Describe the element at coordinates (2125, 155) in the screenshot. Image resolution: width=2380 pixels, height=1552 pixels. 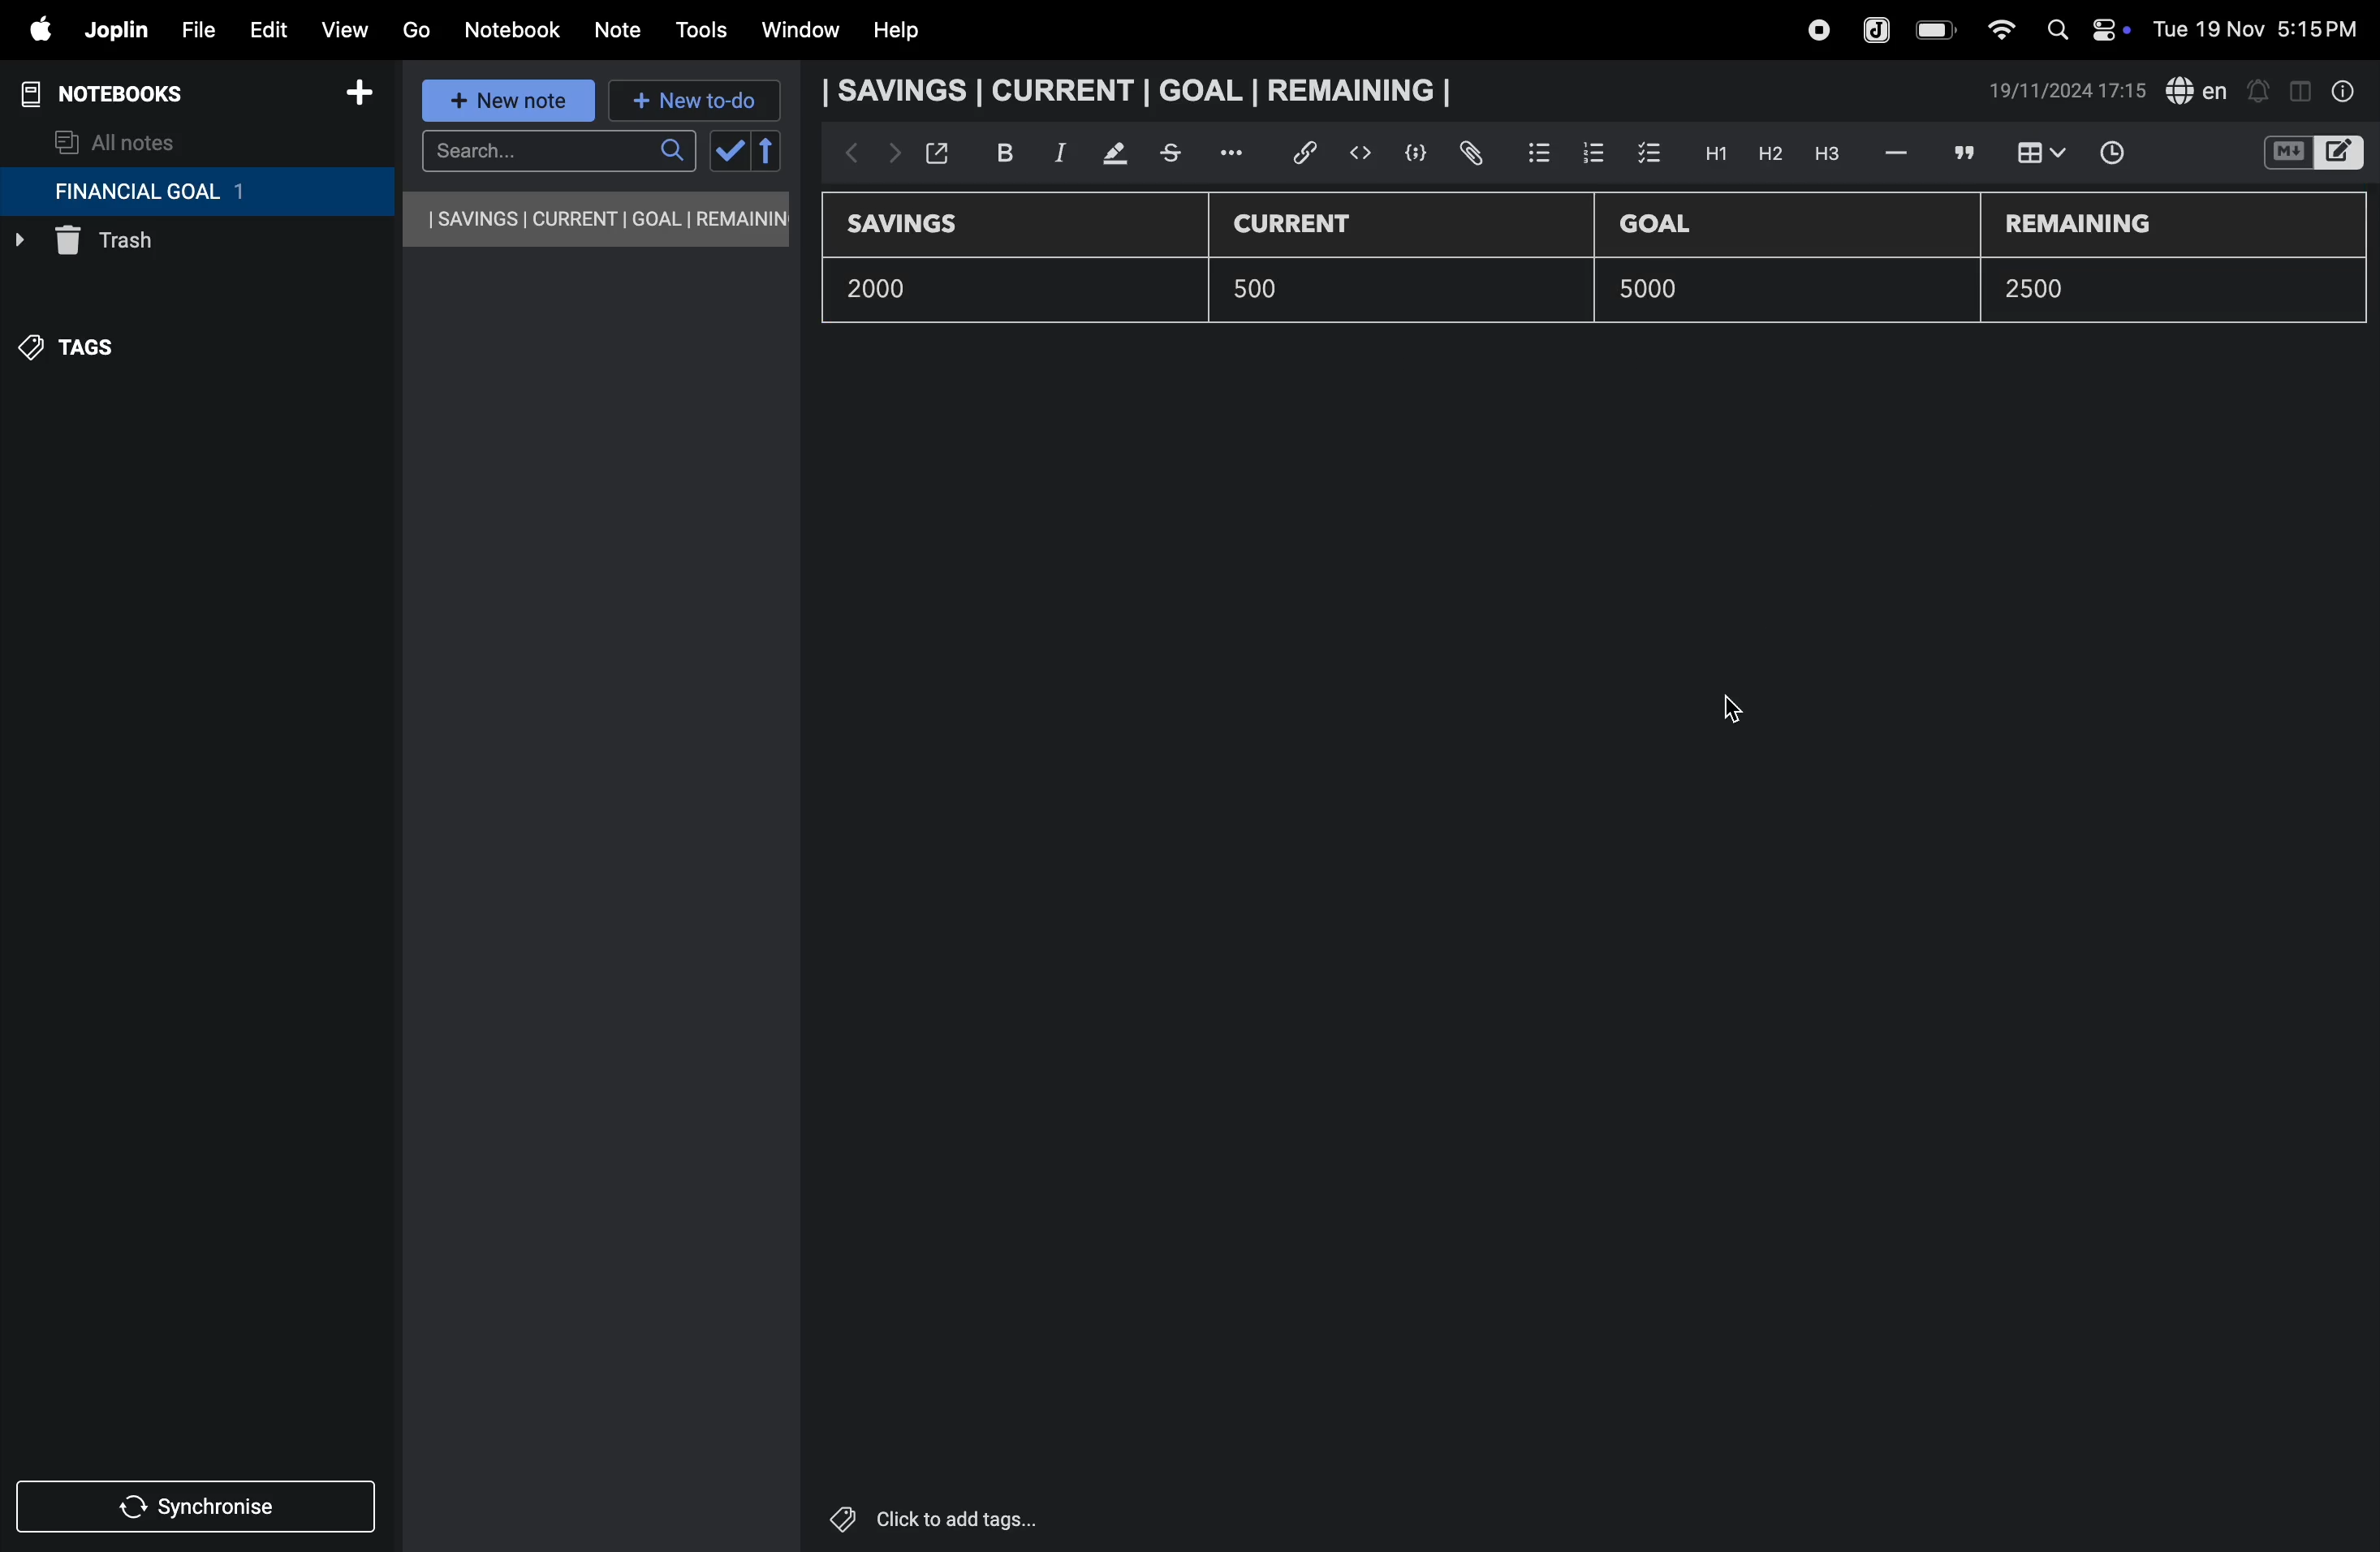
I see `time` at that location.